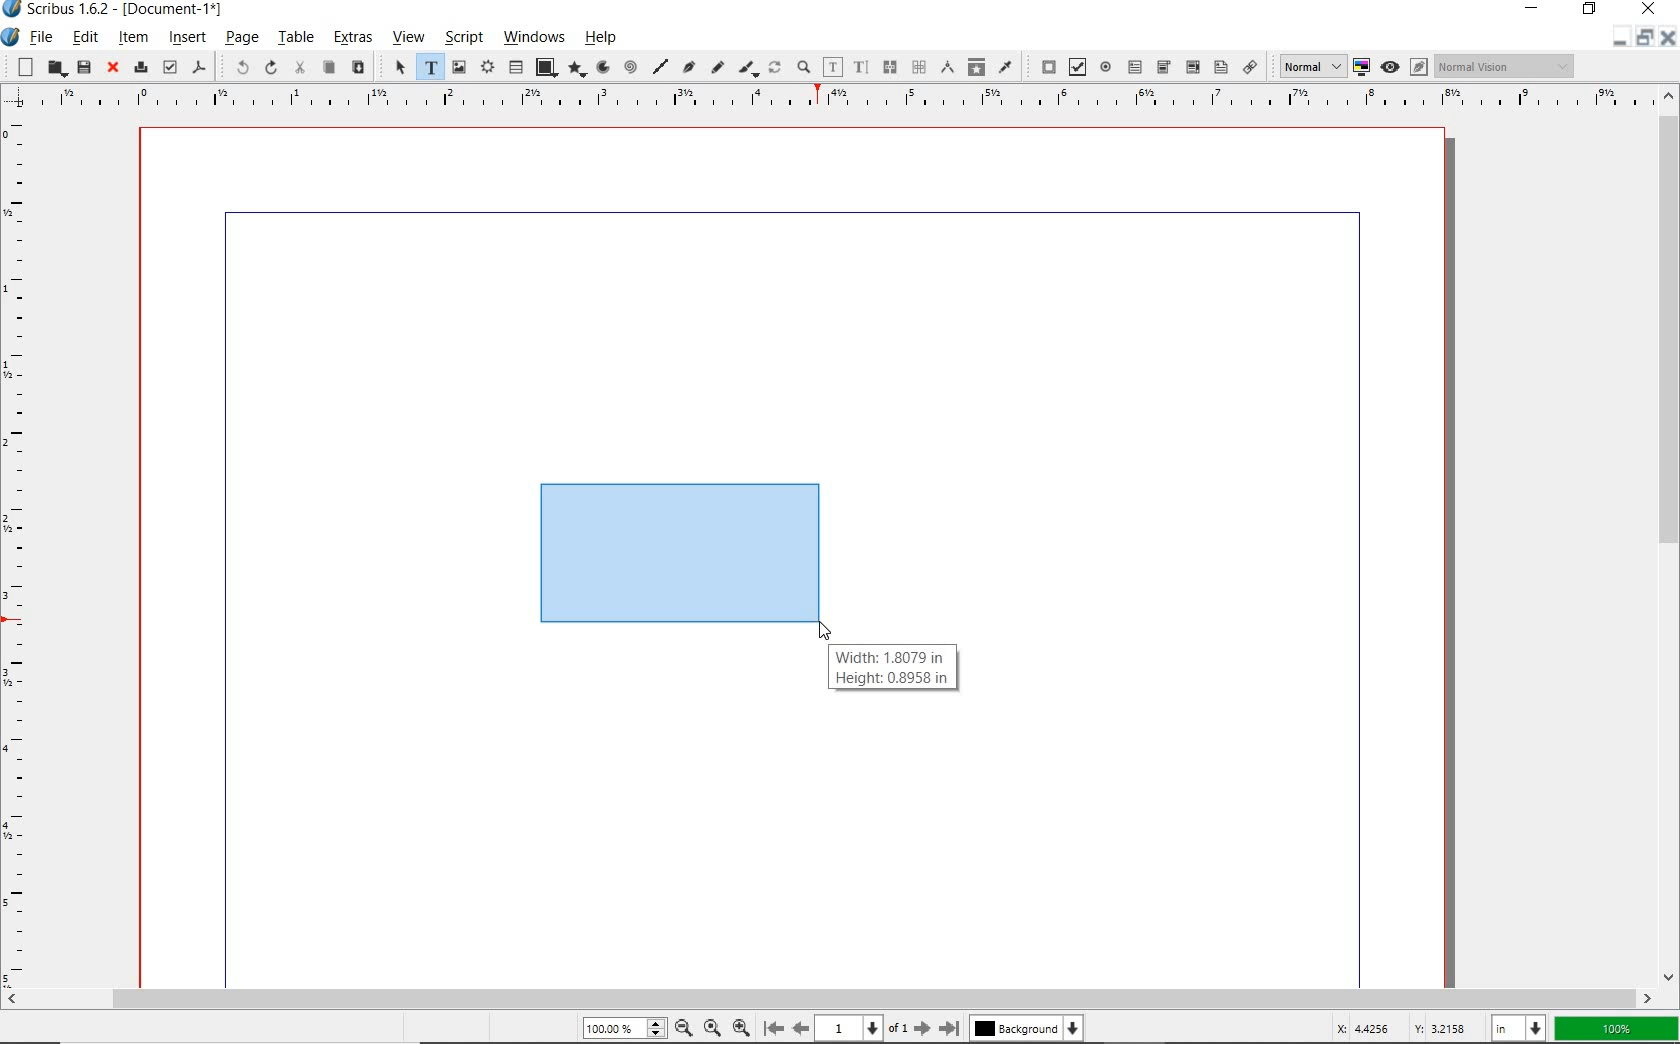 This screenshot has width=1680, height=1044. Describe the element at coordinates (1667, 38) in the screenshot. I see `Close` at that location.